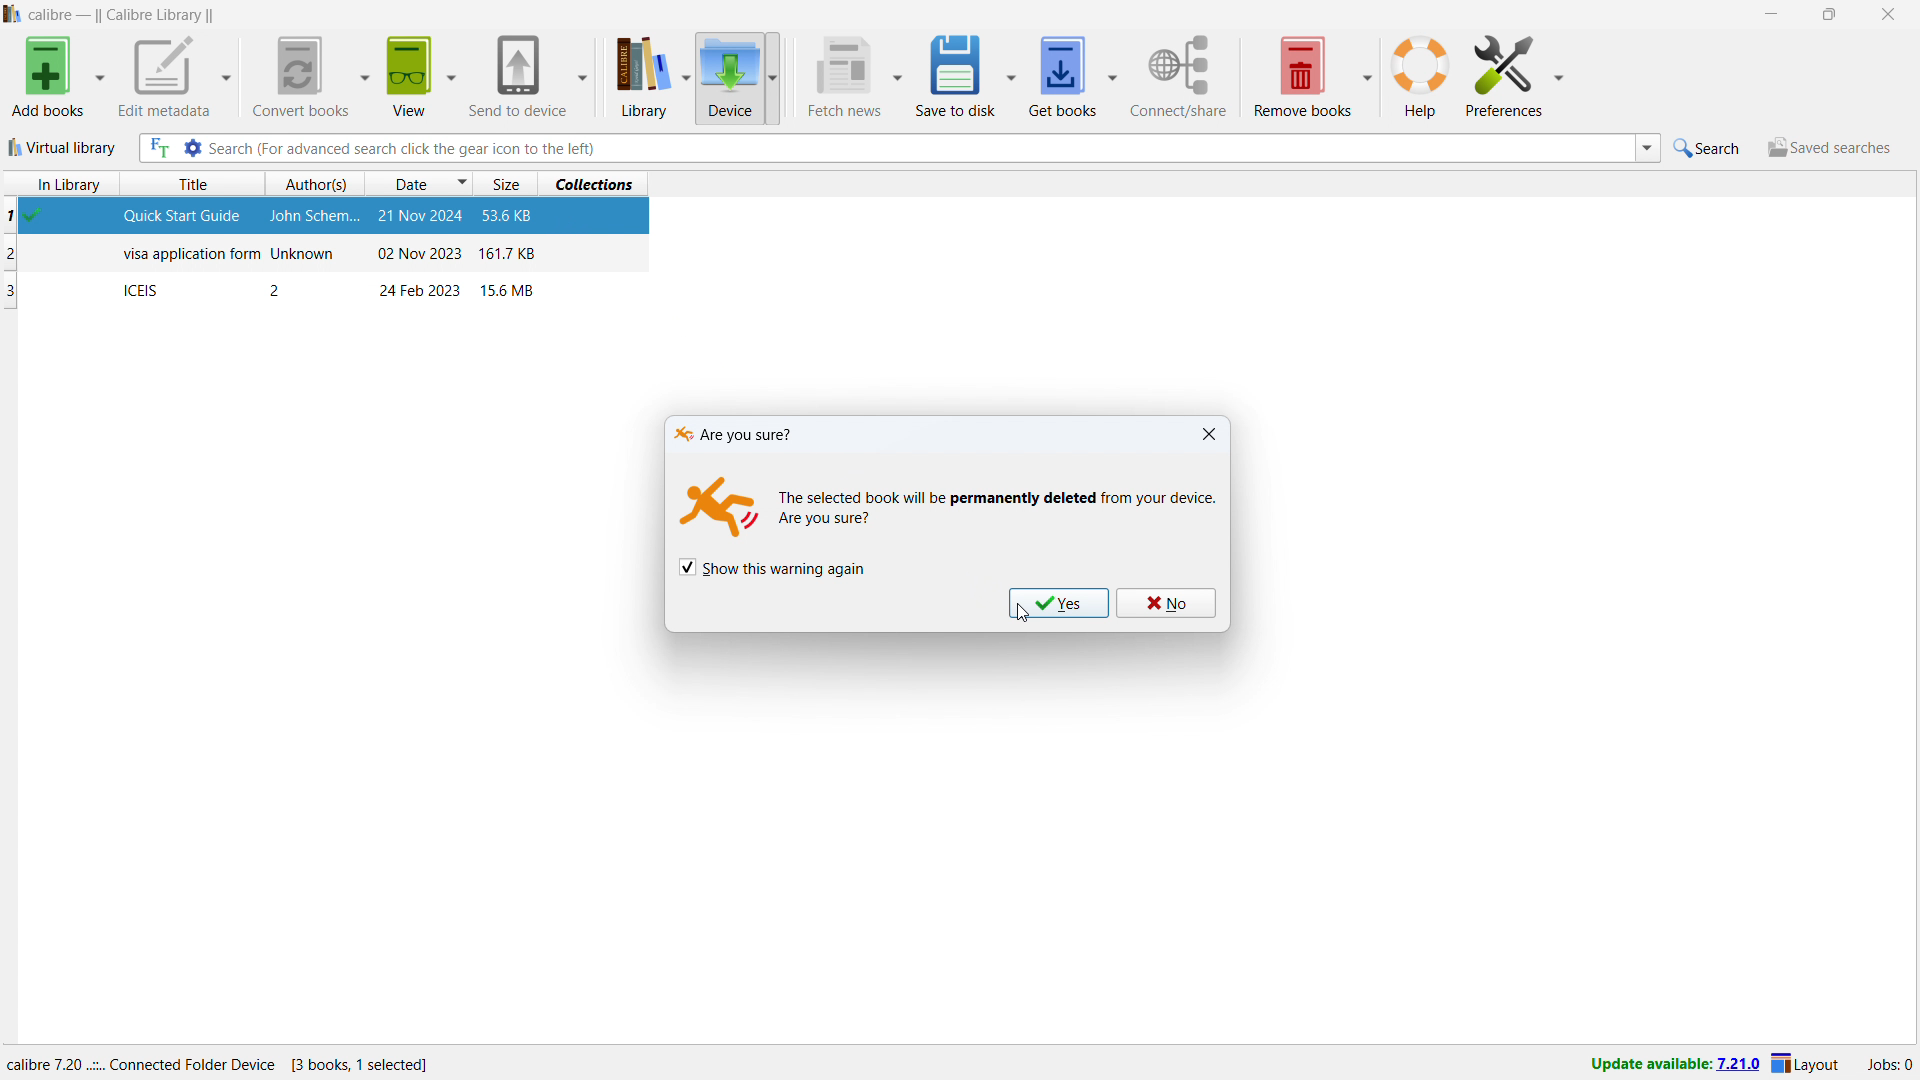 The image size is (1920, 1080). What do you see at coordinates (1114, 73) in the screenshot?
I see `get books options` at bounding box center [1114, 73].